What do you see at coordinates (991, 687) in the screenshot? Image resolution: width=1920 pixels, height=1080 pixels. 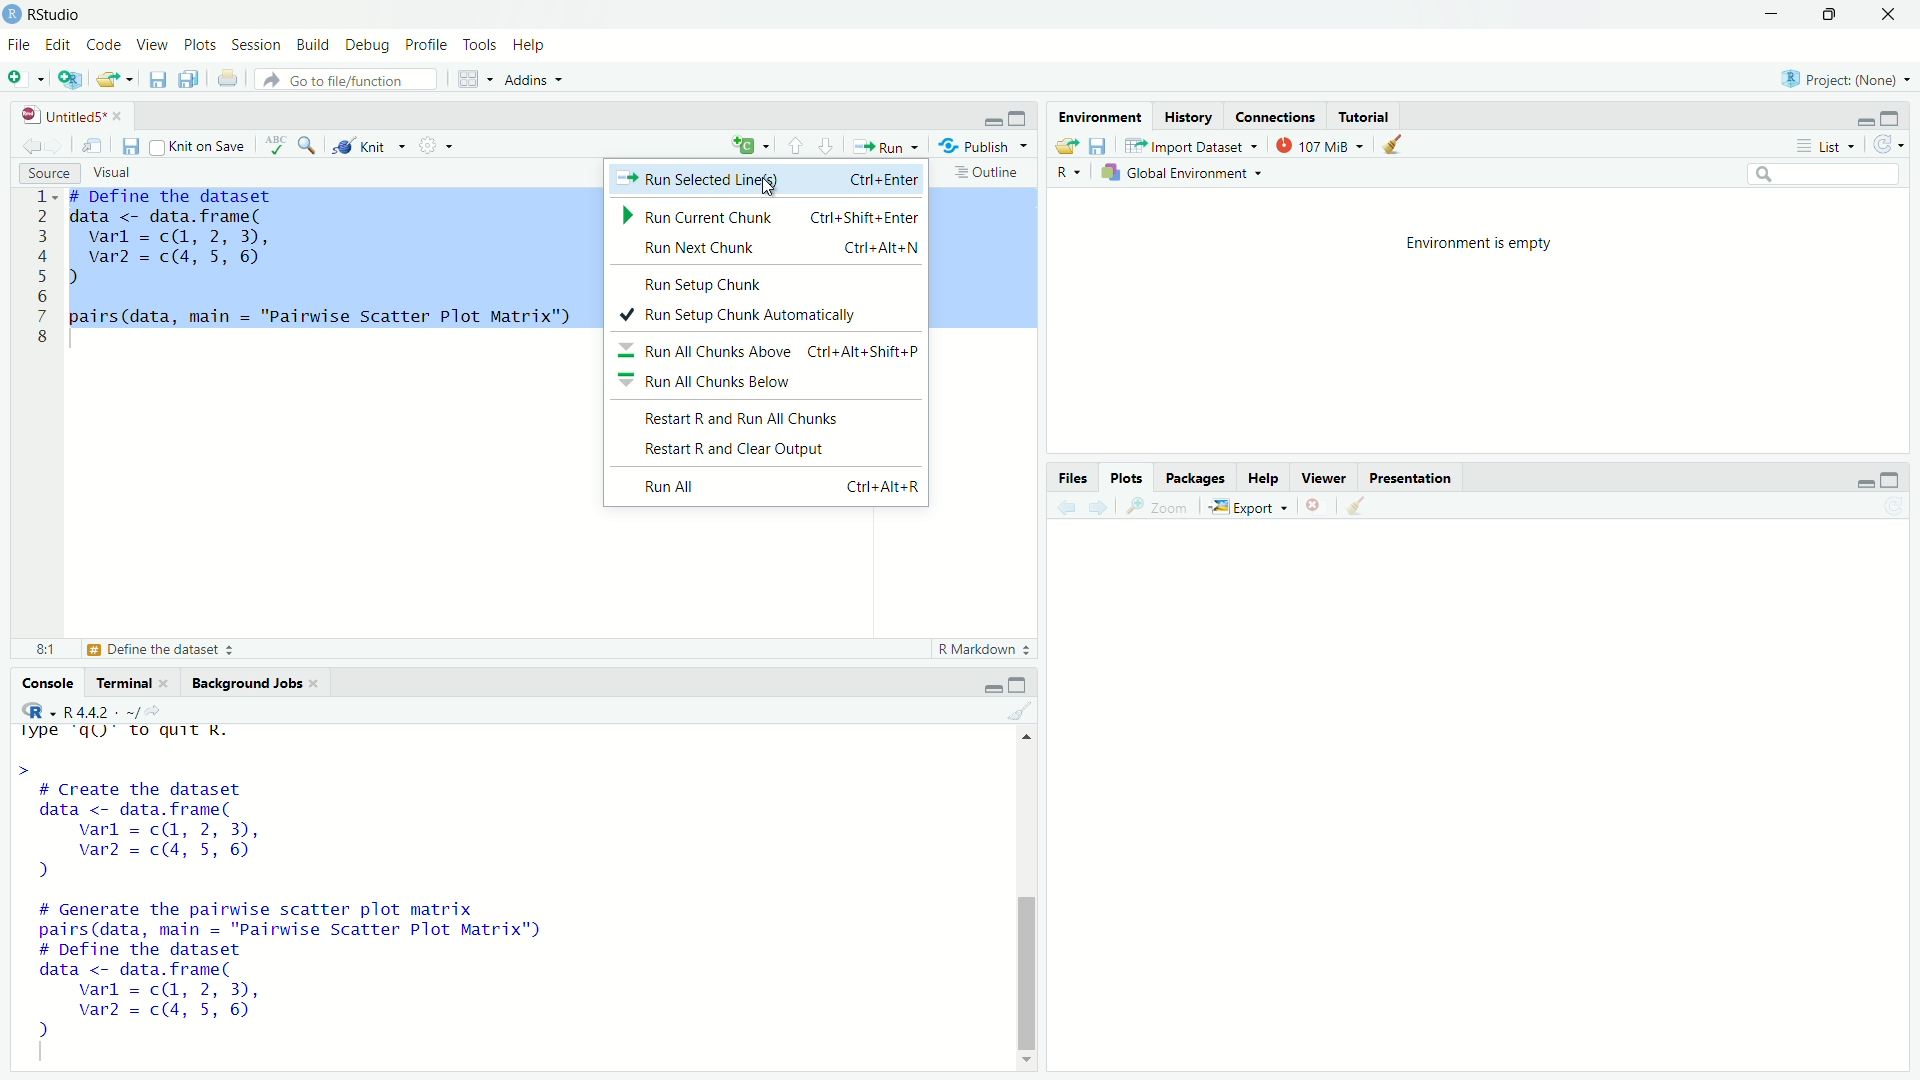 I see `Minimize` at bounding box center [991, 687].